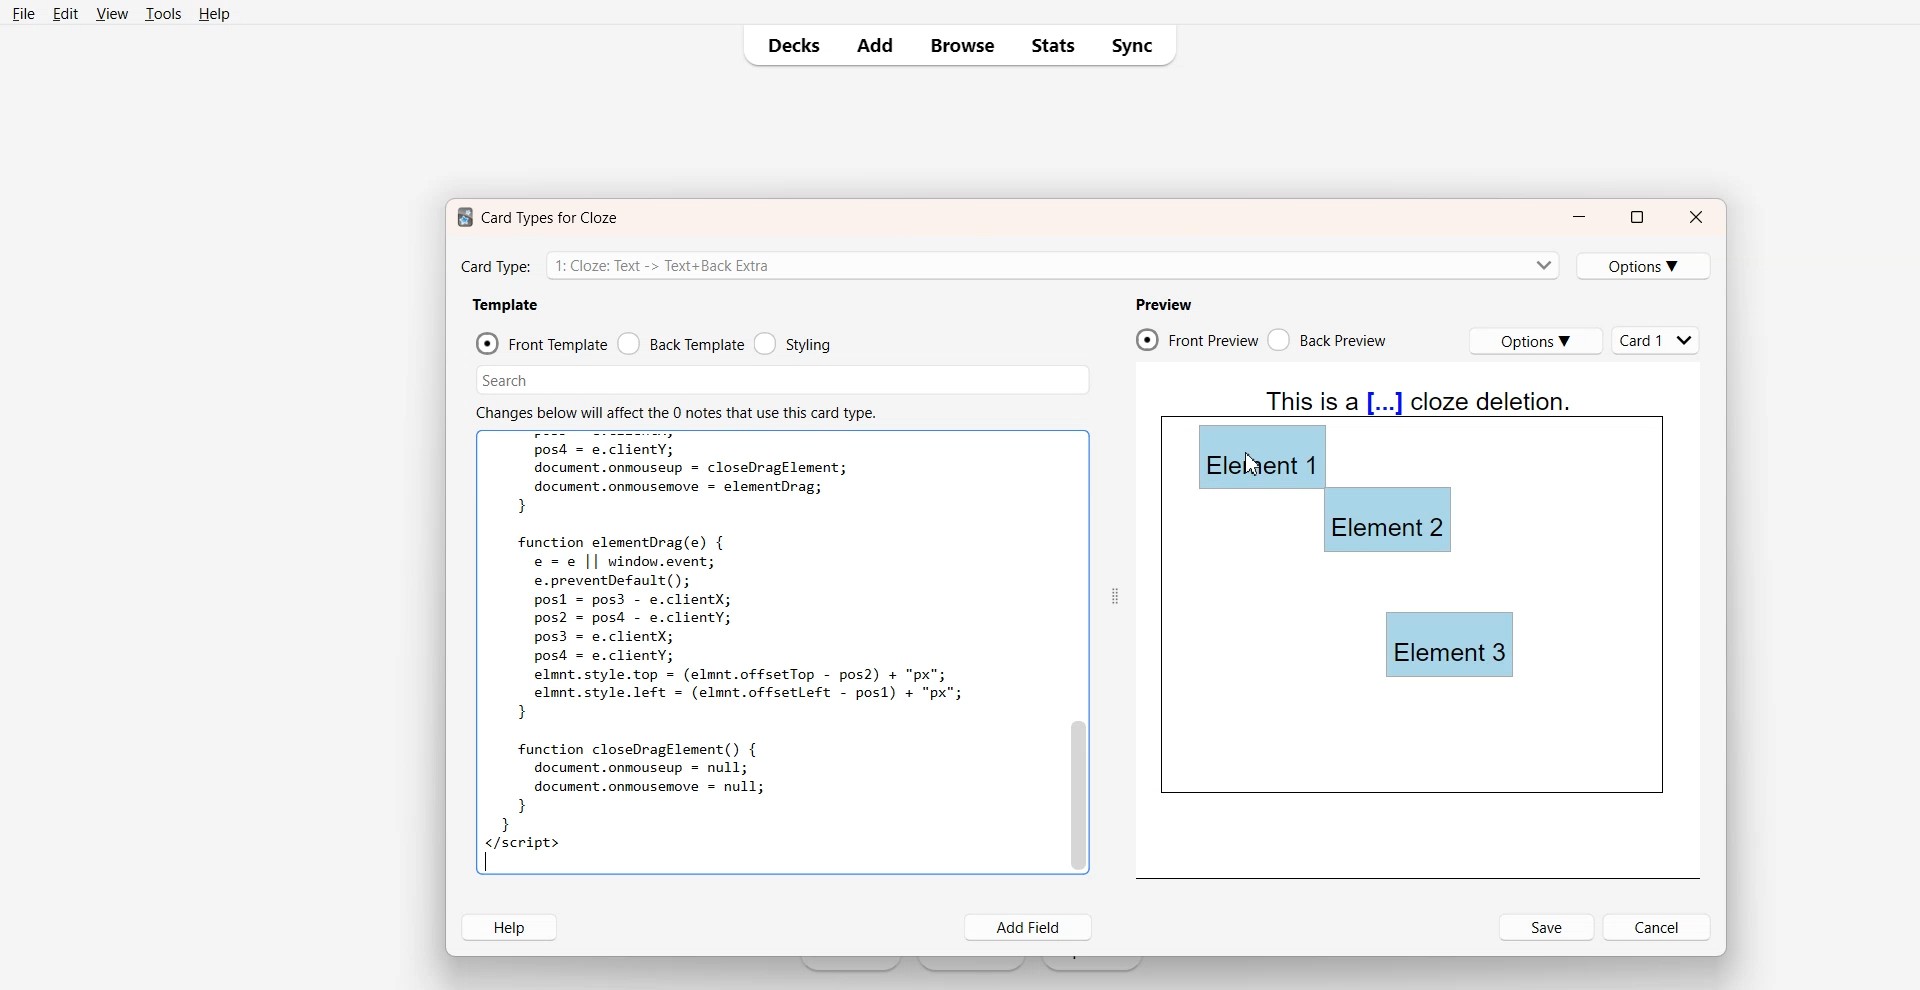  What do you see at coordinates (1114, 595) in the screenshot?
I see `Drag Handle` at bounding box center [1114, 595].